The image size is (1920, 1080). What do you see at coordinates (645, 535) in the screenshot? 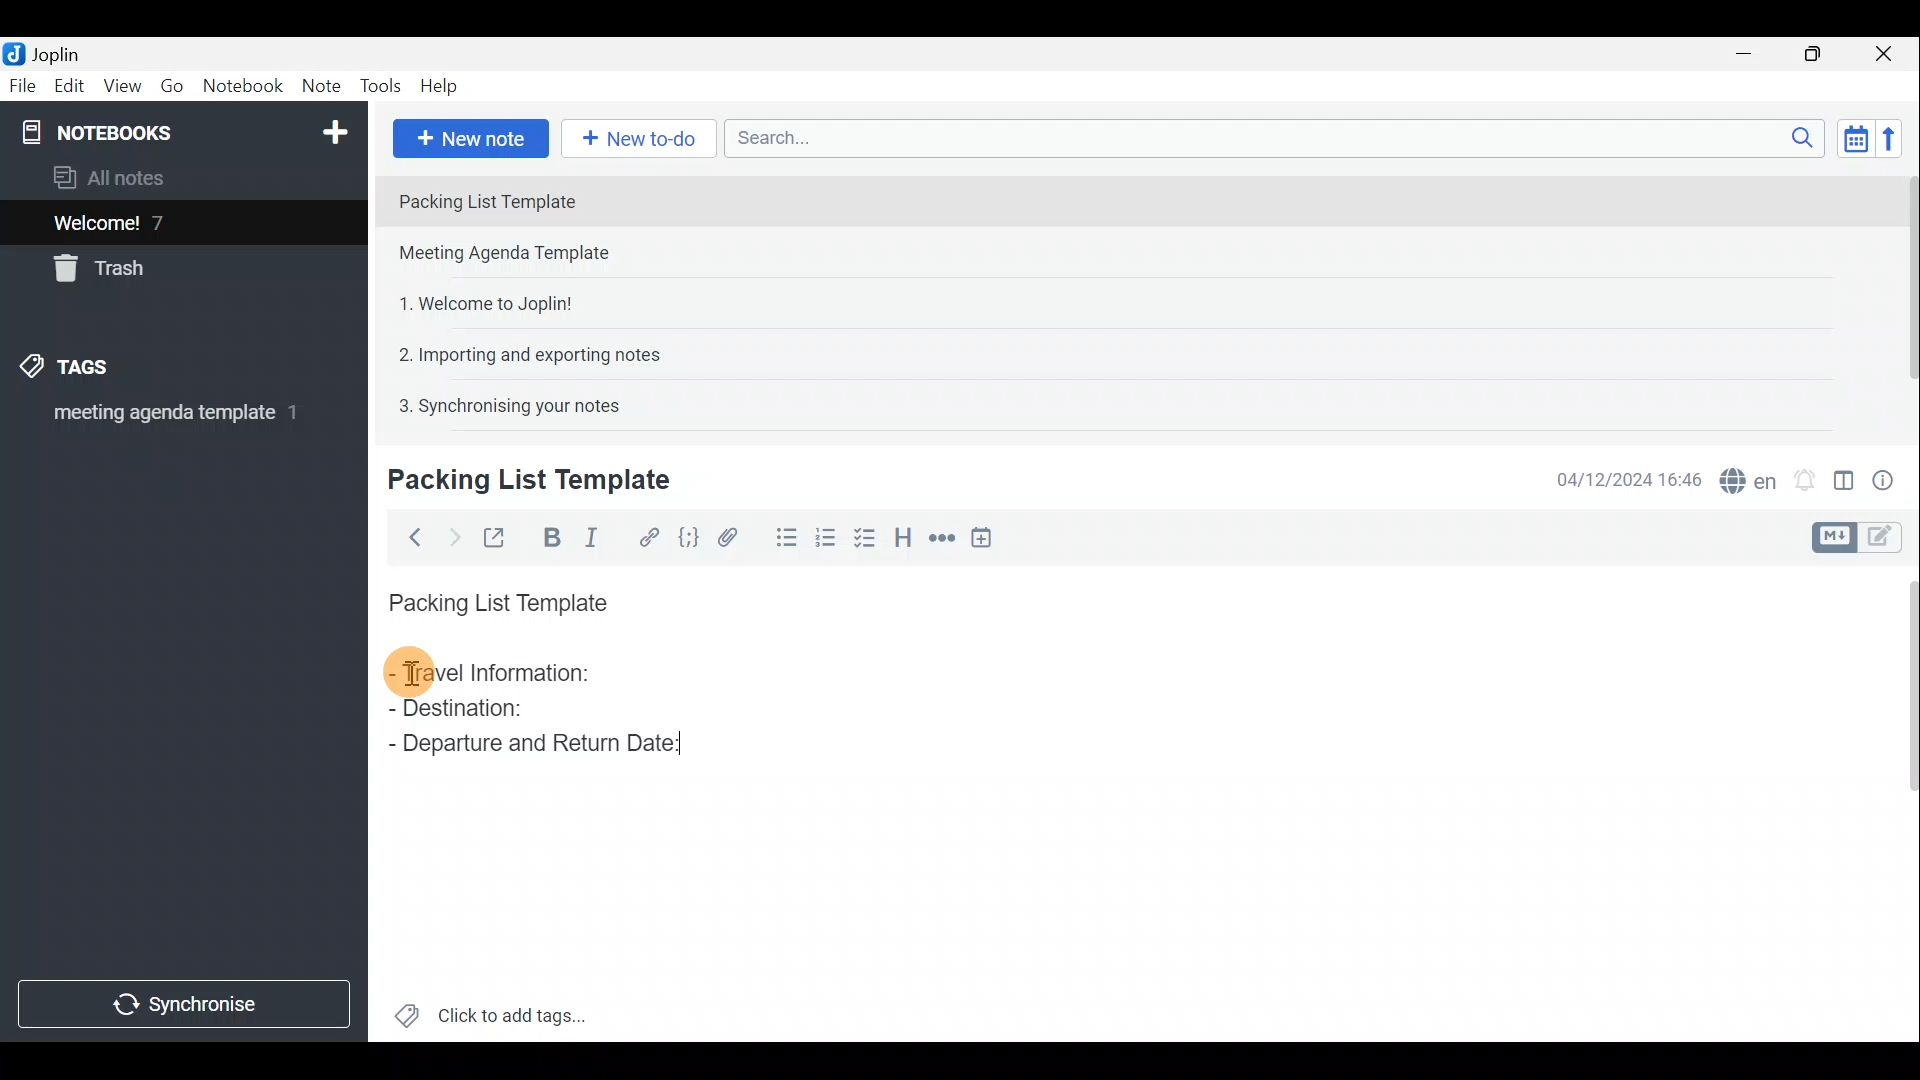
I see `Hyperlink` at bounding box center [645, 535].